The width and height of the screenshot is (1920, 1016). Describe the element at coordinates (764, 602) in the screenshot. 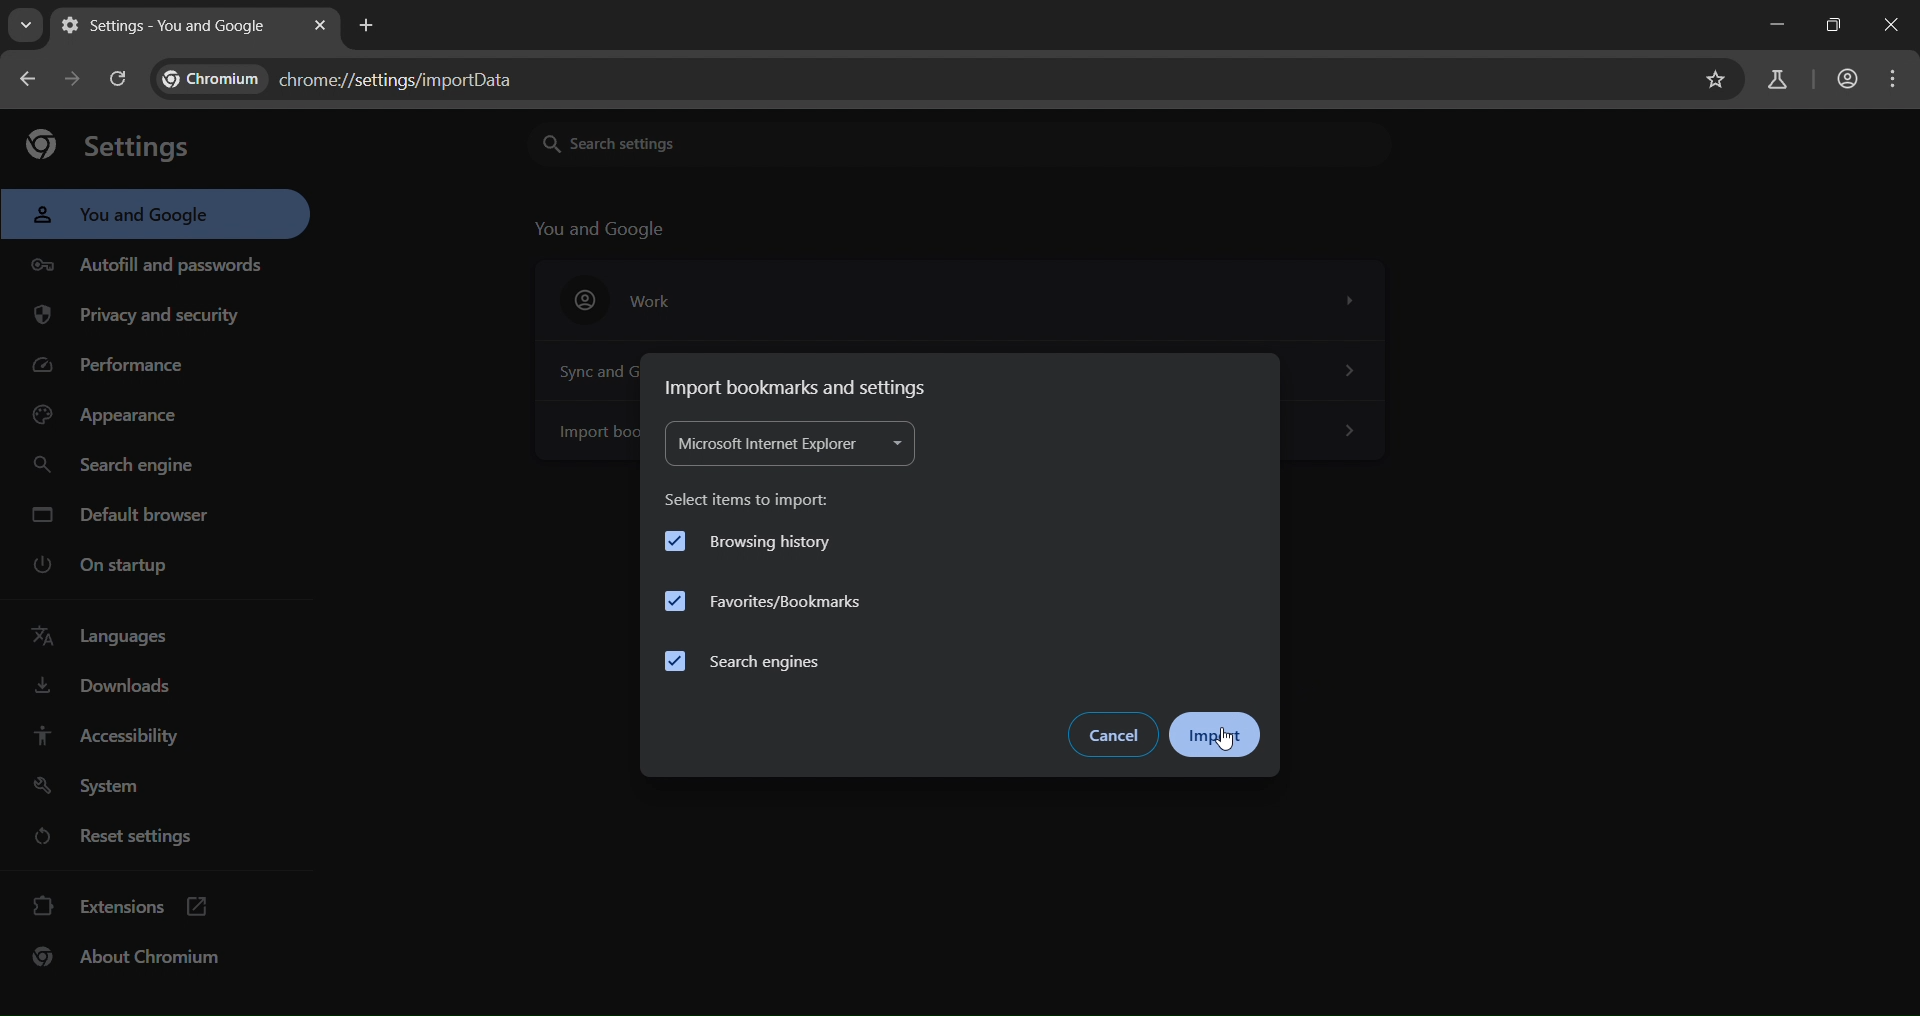

I see `favourites` at that location.